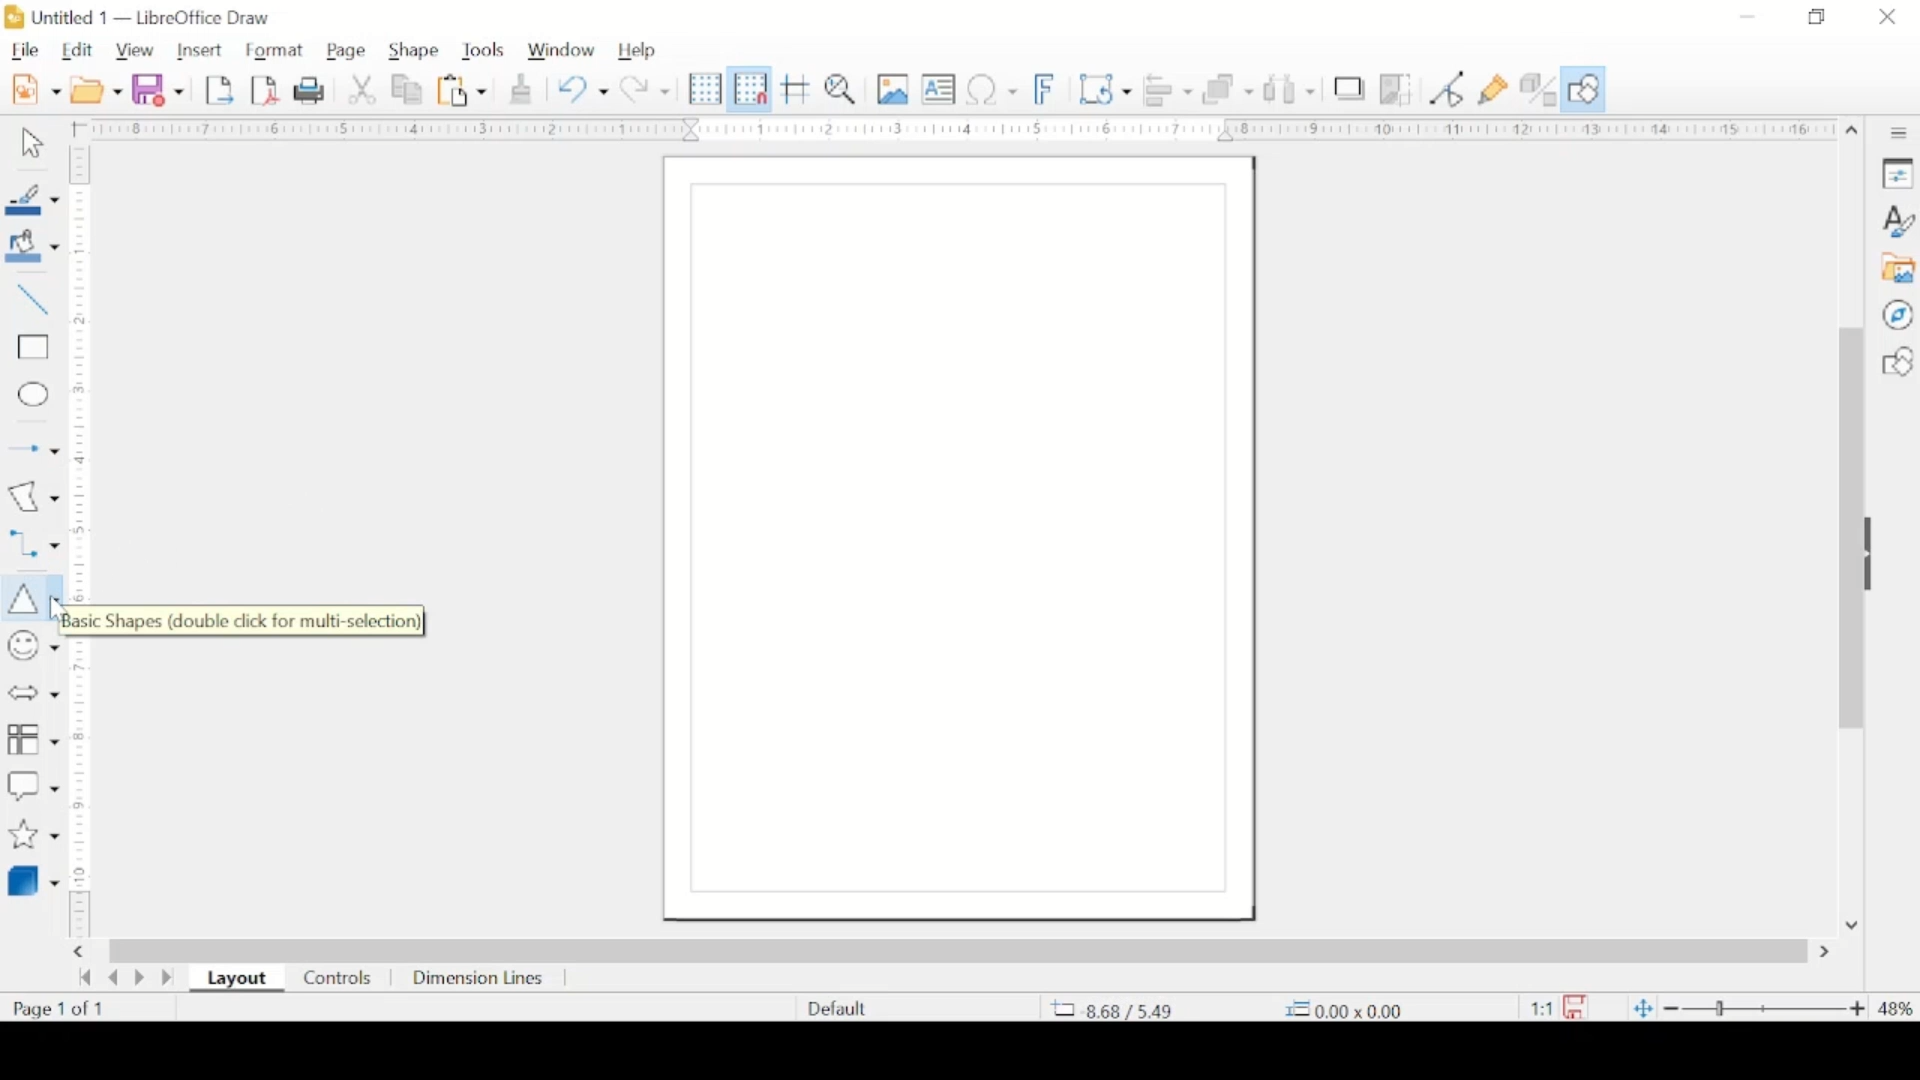 The width and height of the screenshot is (1920, 1080). I want to click on help, so click(639, 51).